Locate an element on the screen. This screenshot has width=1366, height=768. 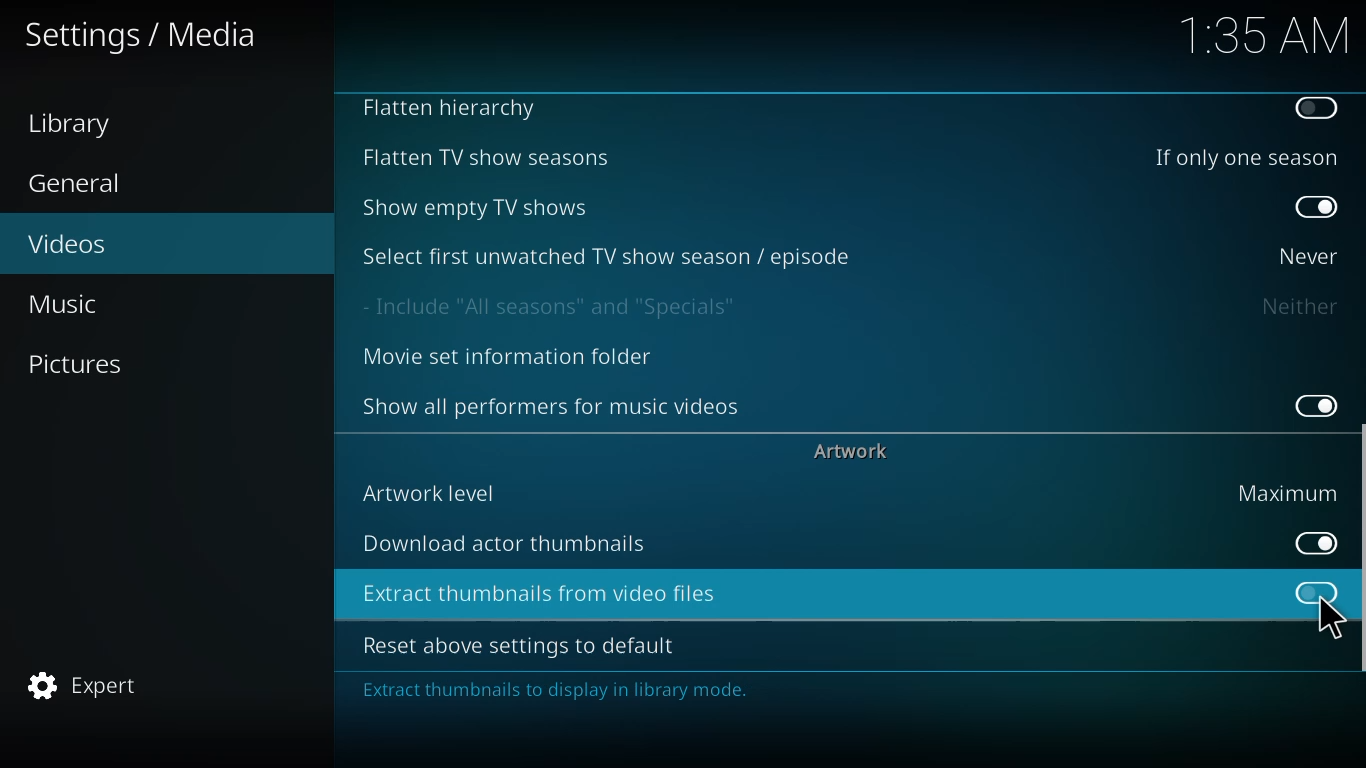
time is located at coordinates (1264, 33).